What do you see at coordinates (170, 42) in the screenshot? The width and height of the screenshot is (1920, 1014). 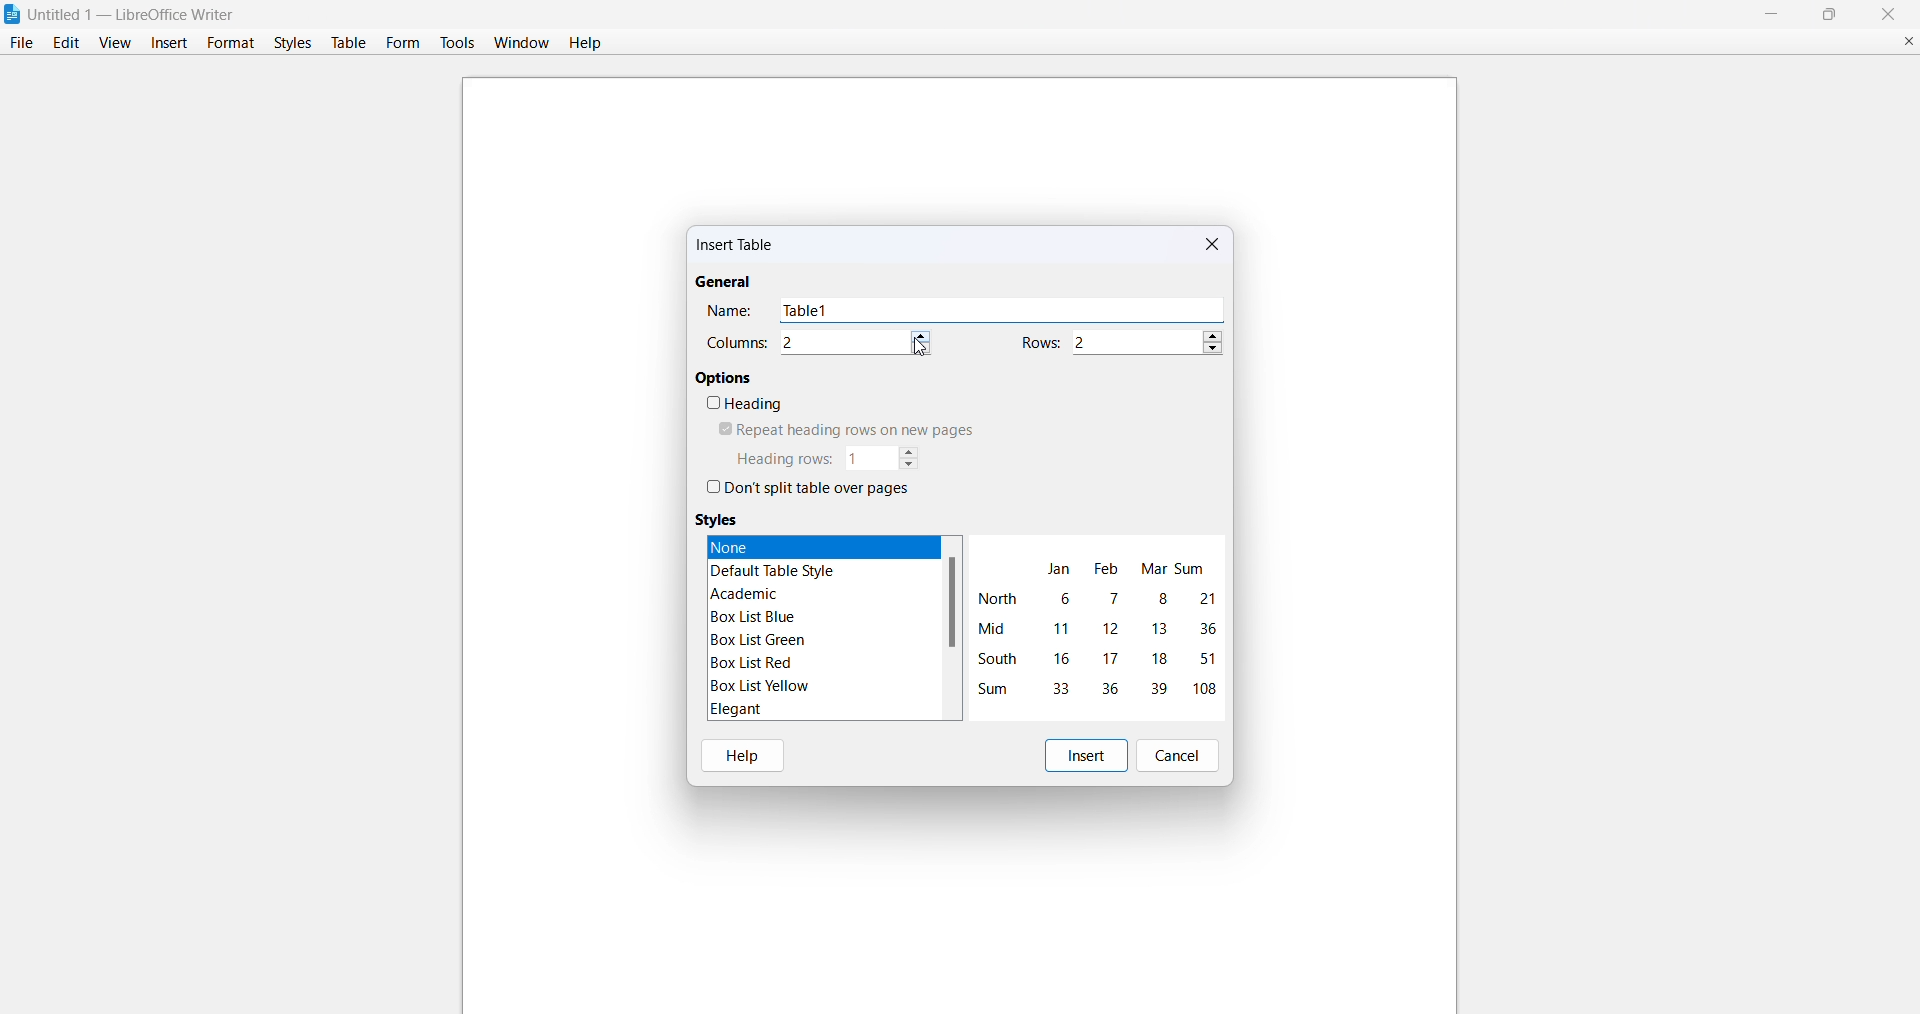 I see `insert` at bounding box center [170, 42].